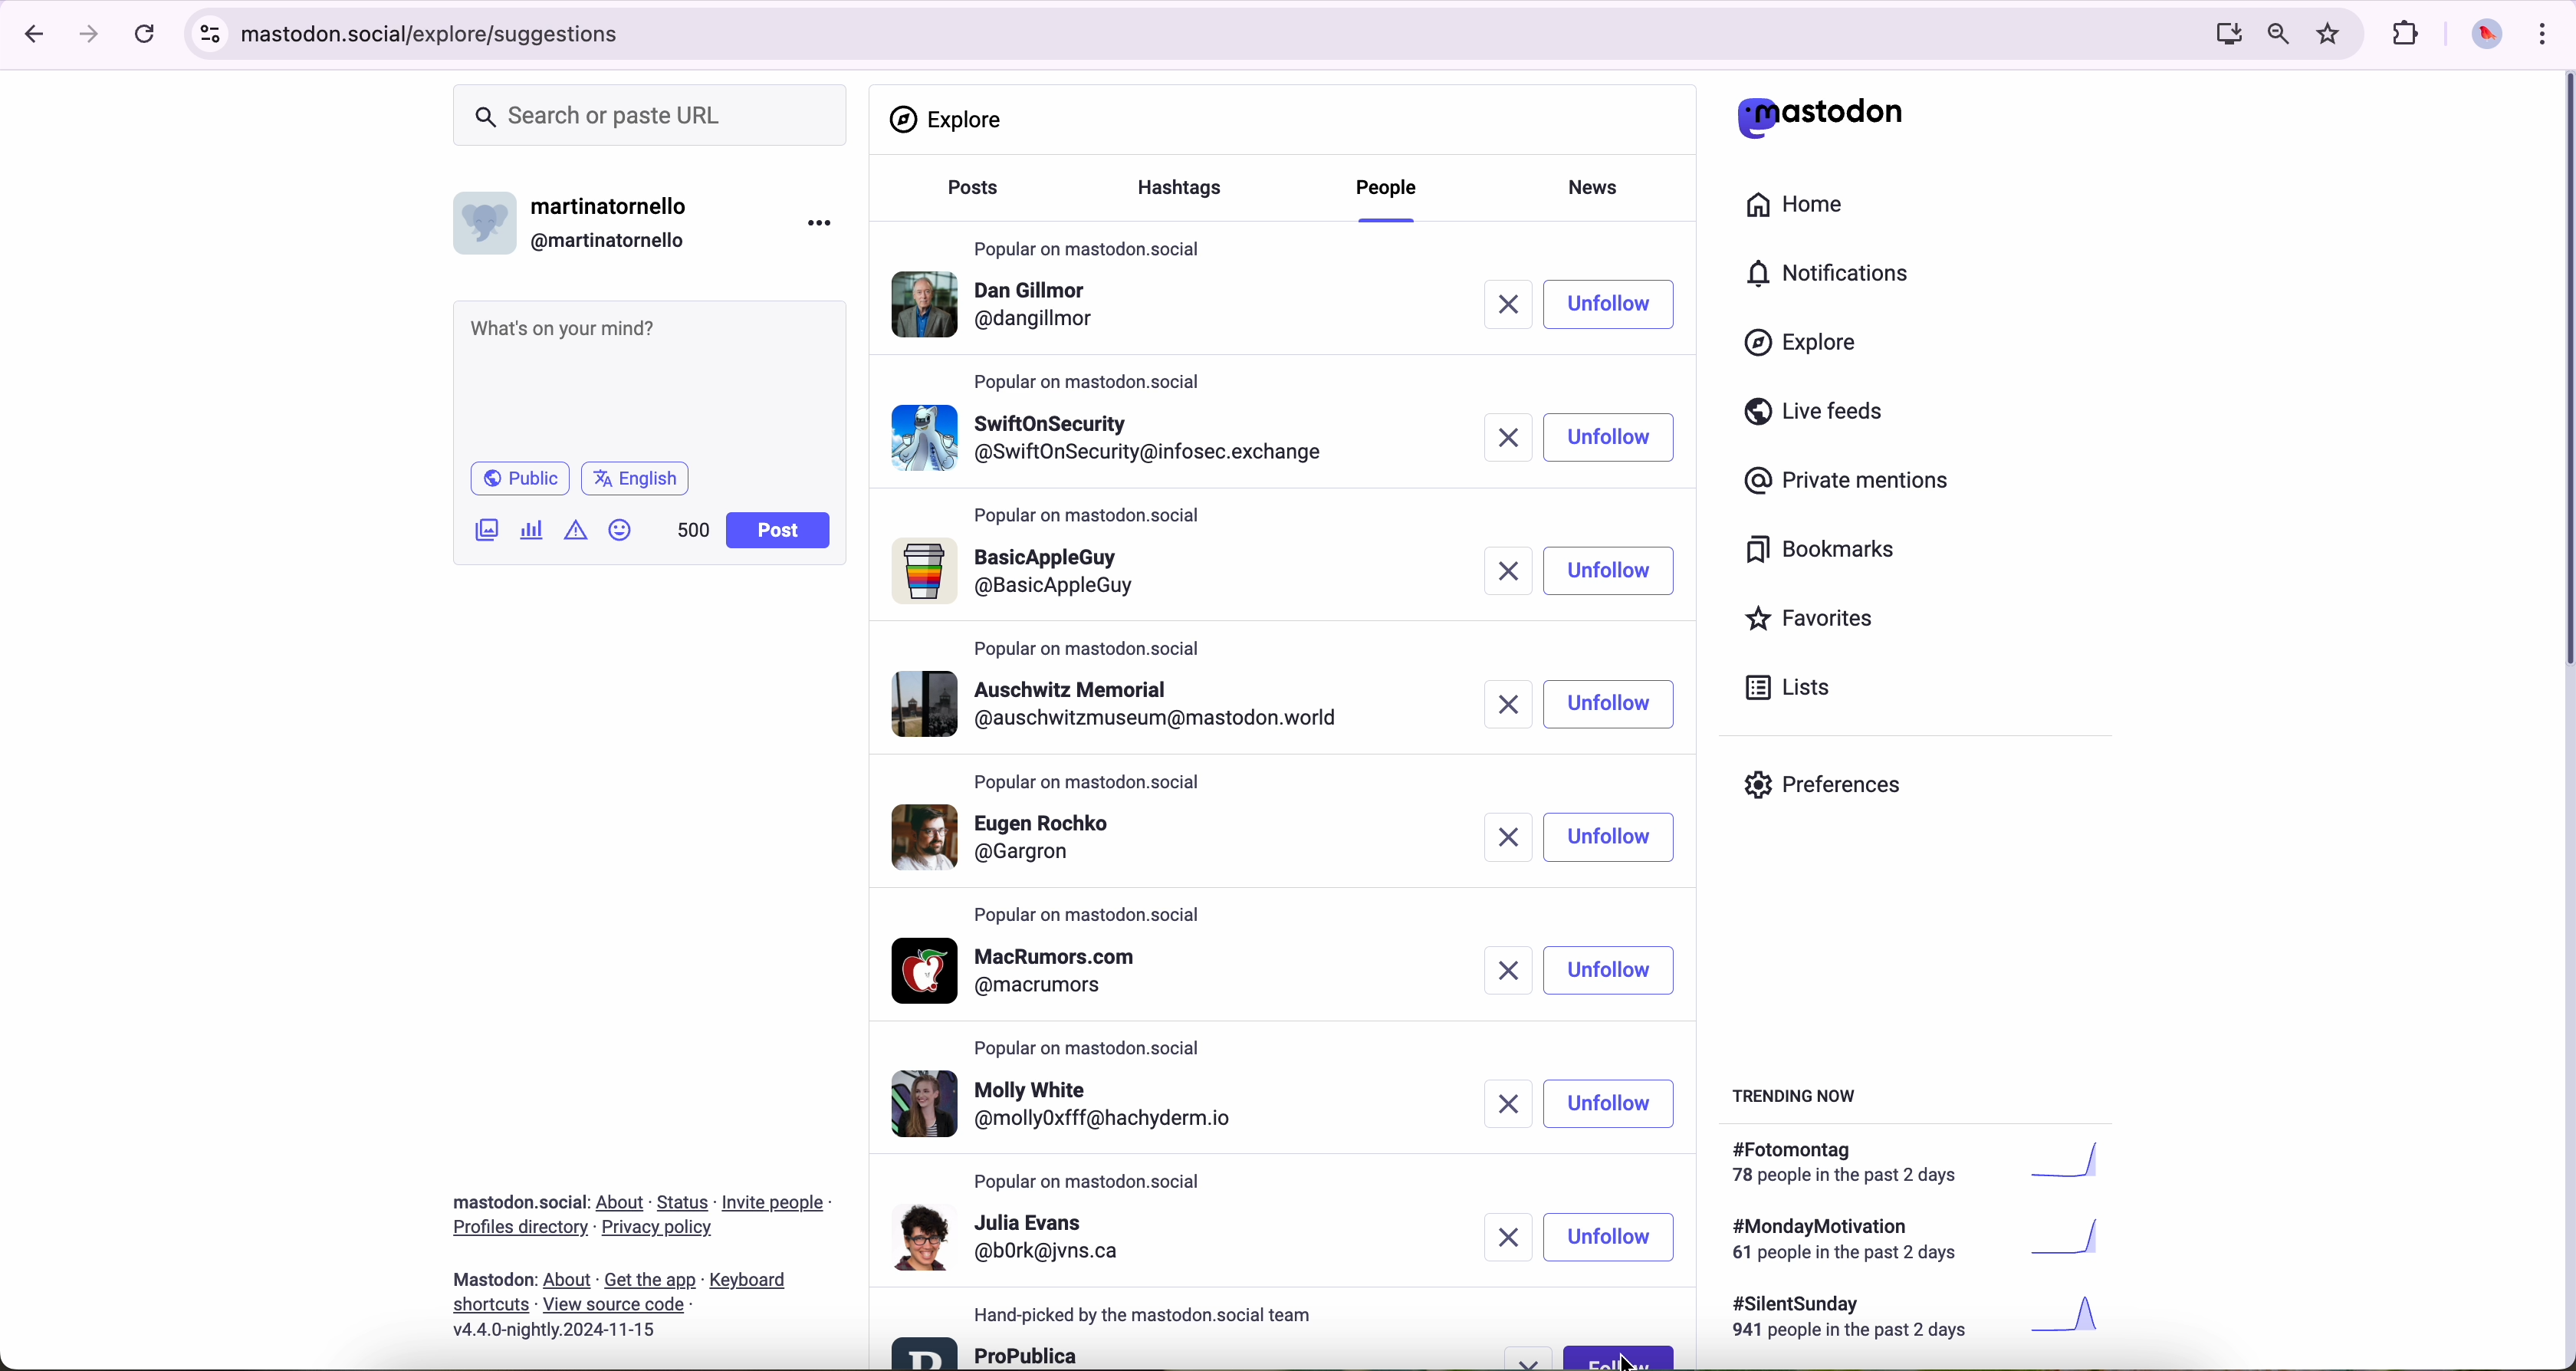  I want to click on popular on mastodon.social, so click(1090, 917).